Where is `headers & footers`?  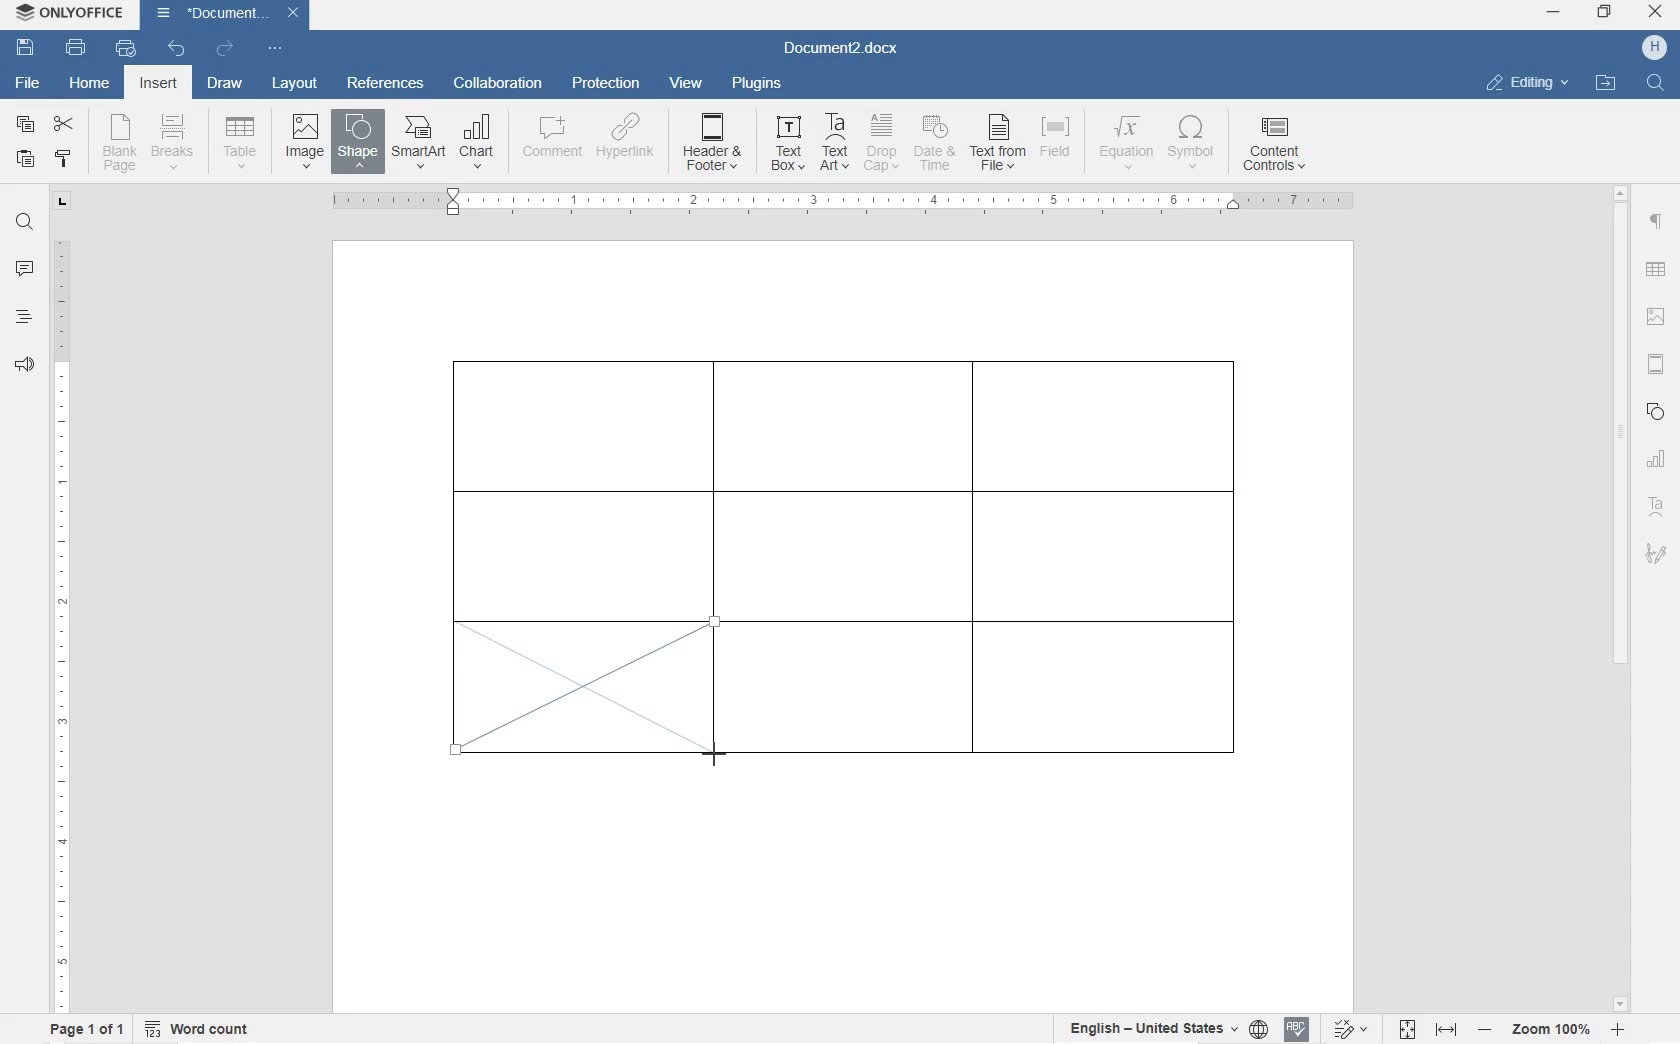
headers & footers is located at coordinates (1657, 366).